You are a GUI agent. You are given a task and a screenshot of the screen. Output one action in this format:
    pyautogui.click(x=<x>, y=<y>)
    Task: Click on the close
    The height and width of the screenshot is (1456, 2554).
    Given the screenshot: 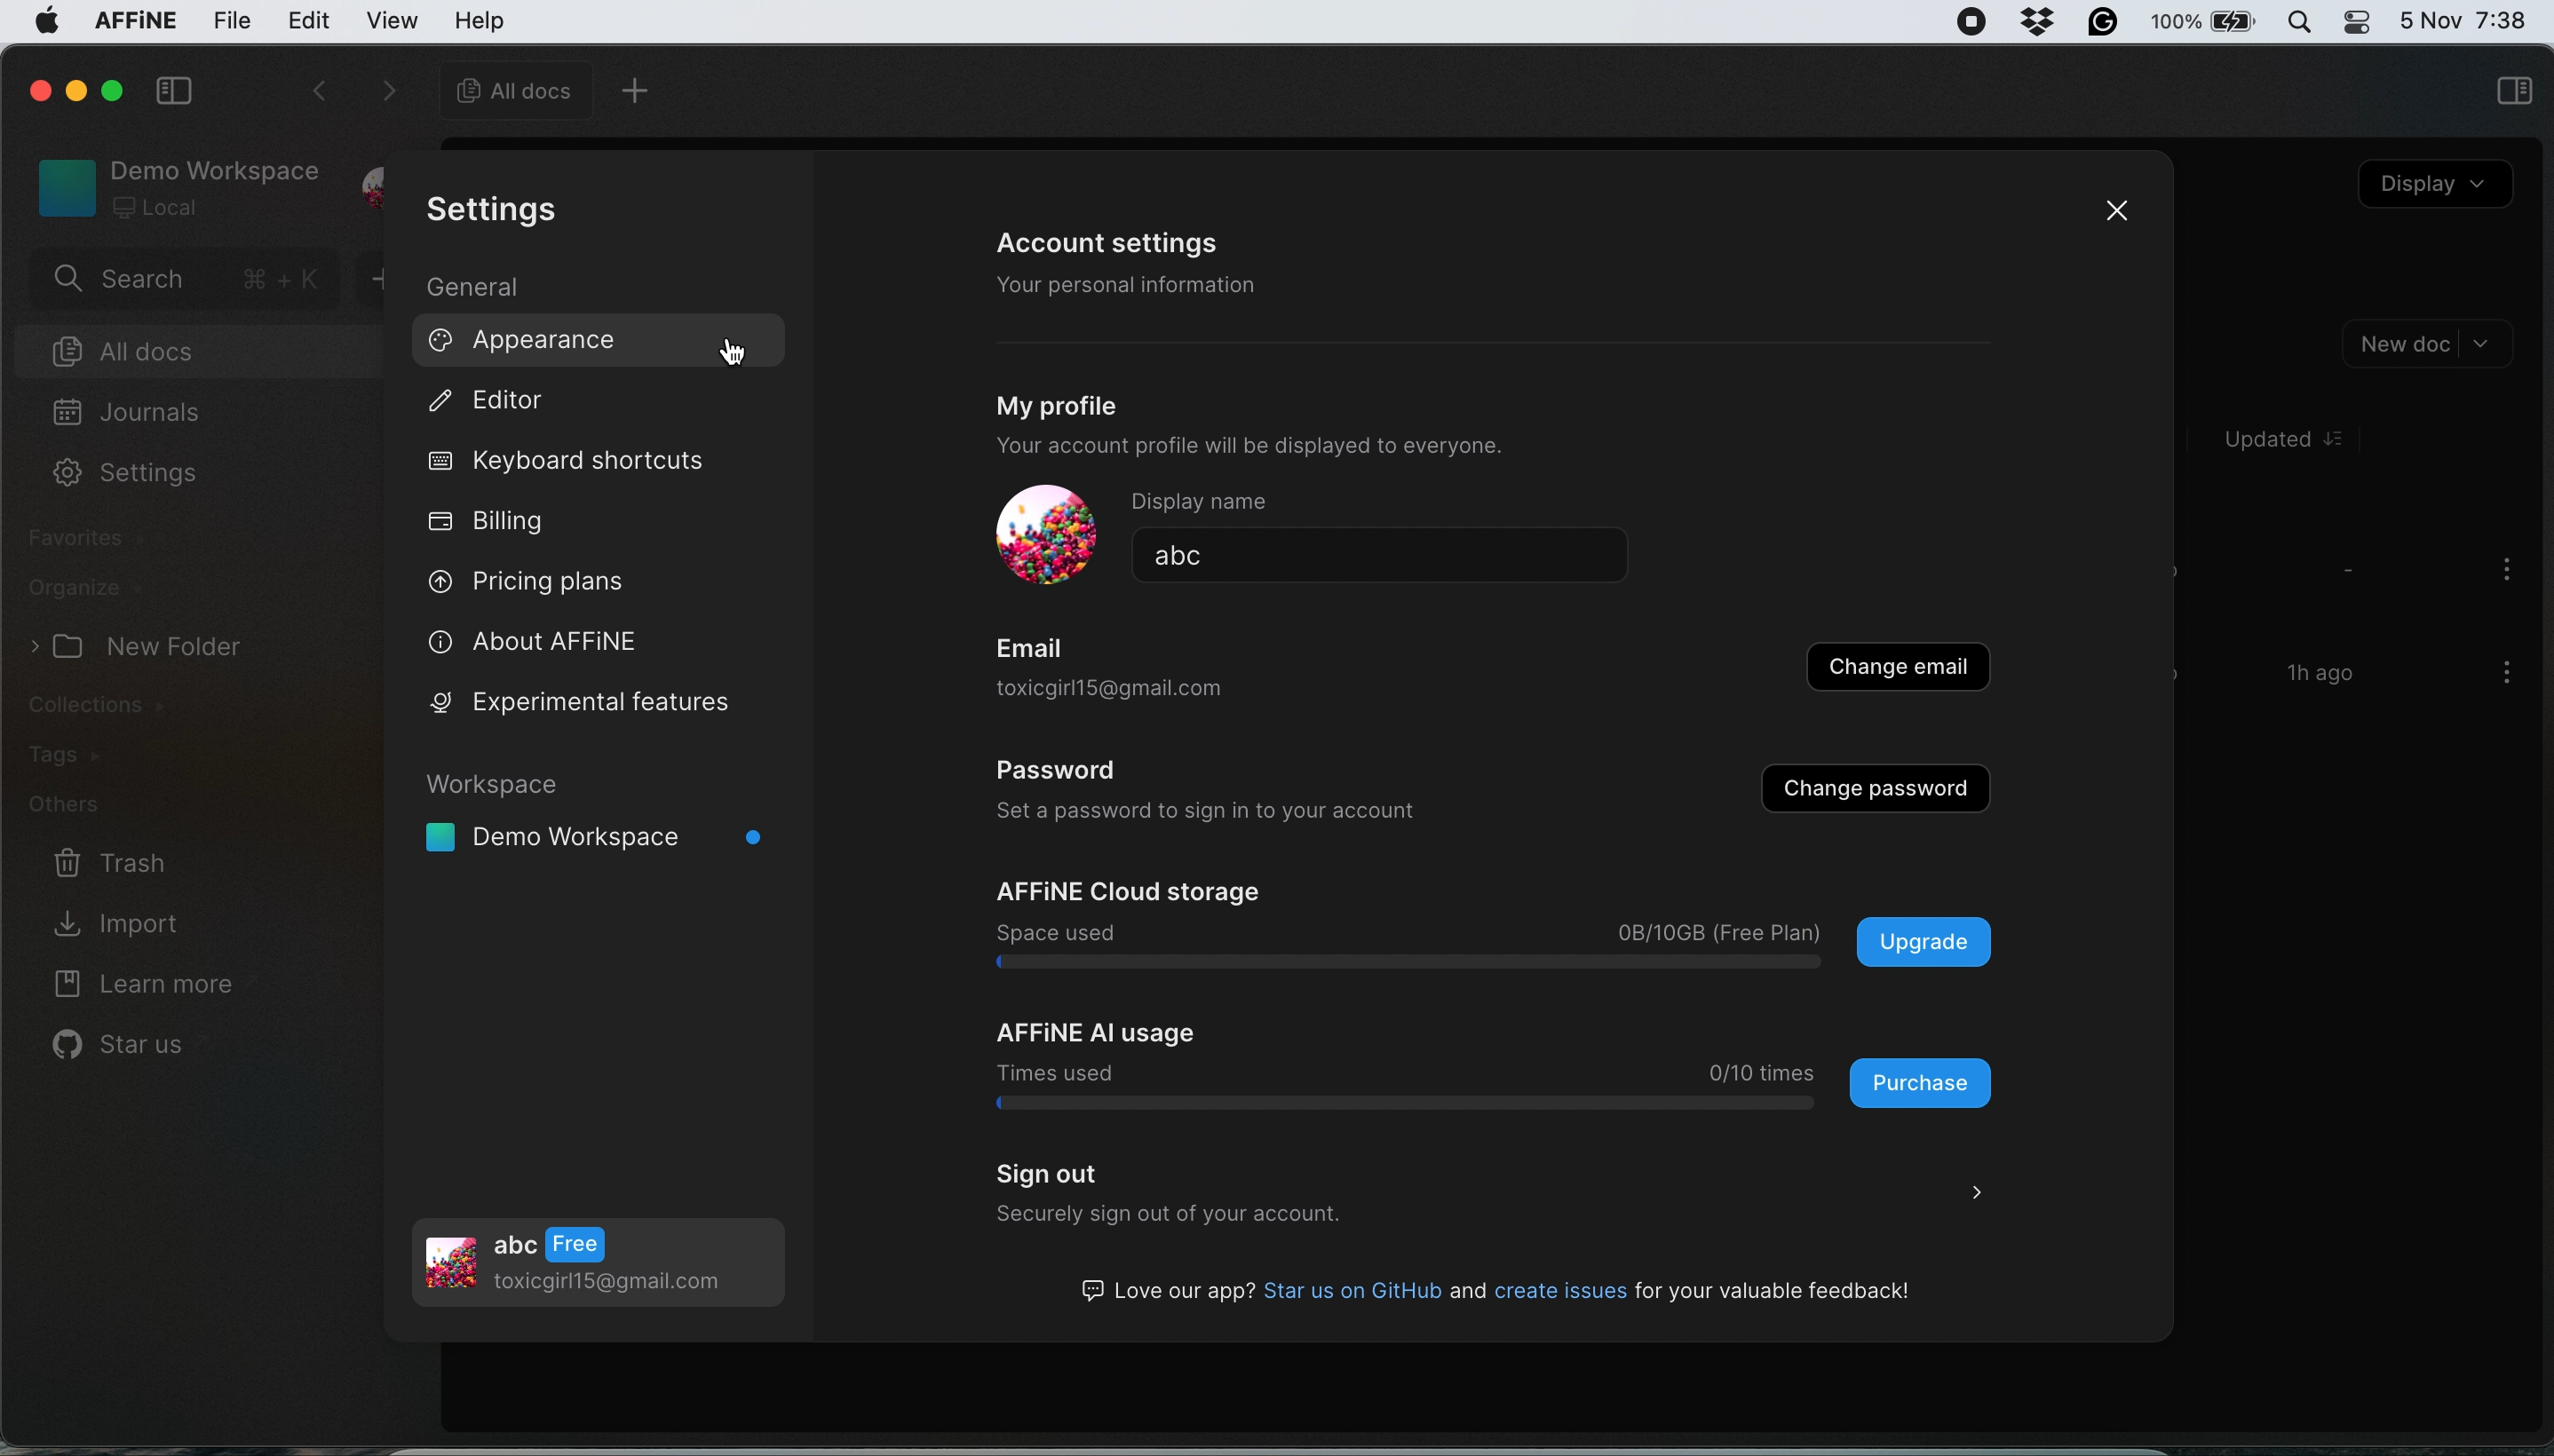 What is the action you would take?
    pyautogui.click(x=2116, y=209)
    